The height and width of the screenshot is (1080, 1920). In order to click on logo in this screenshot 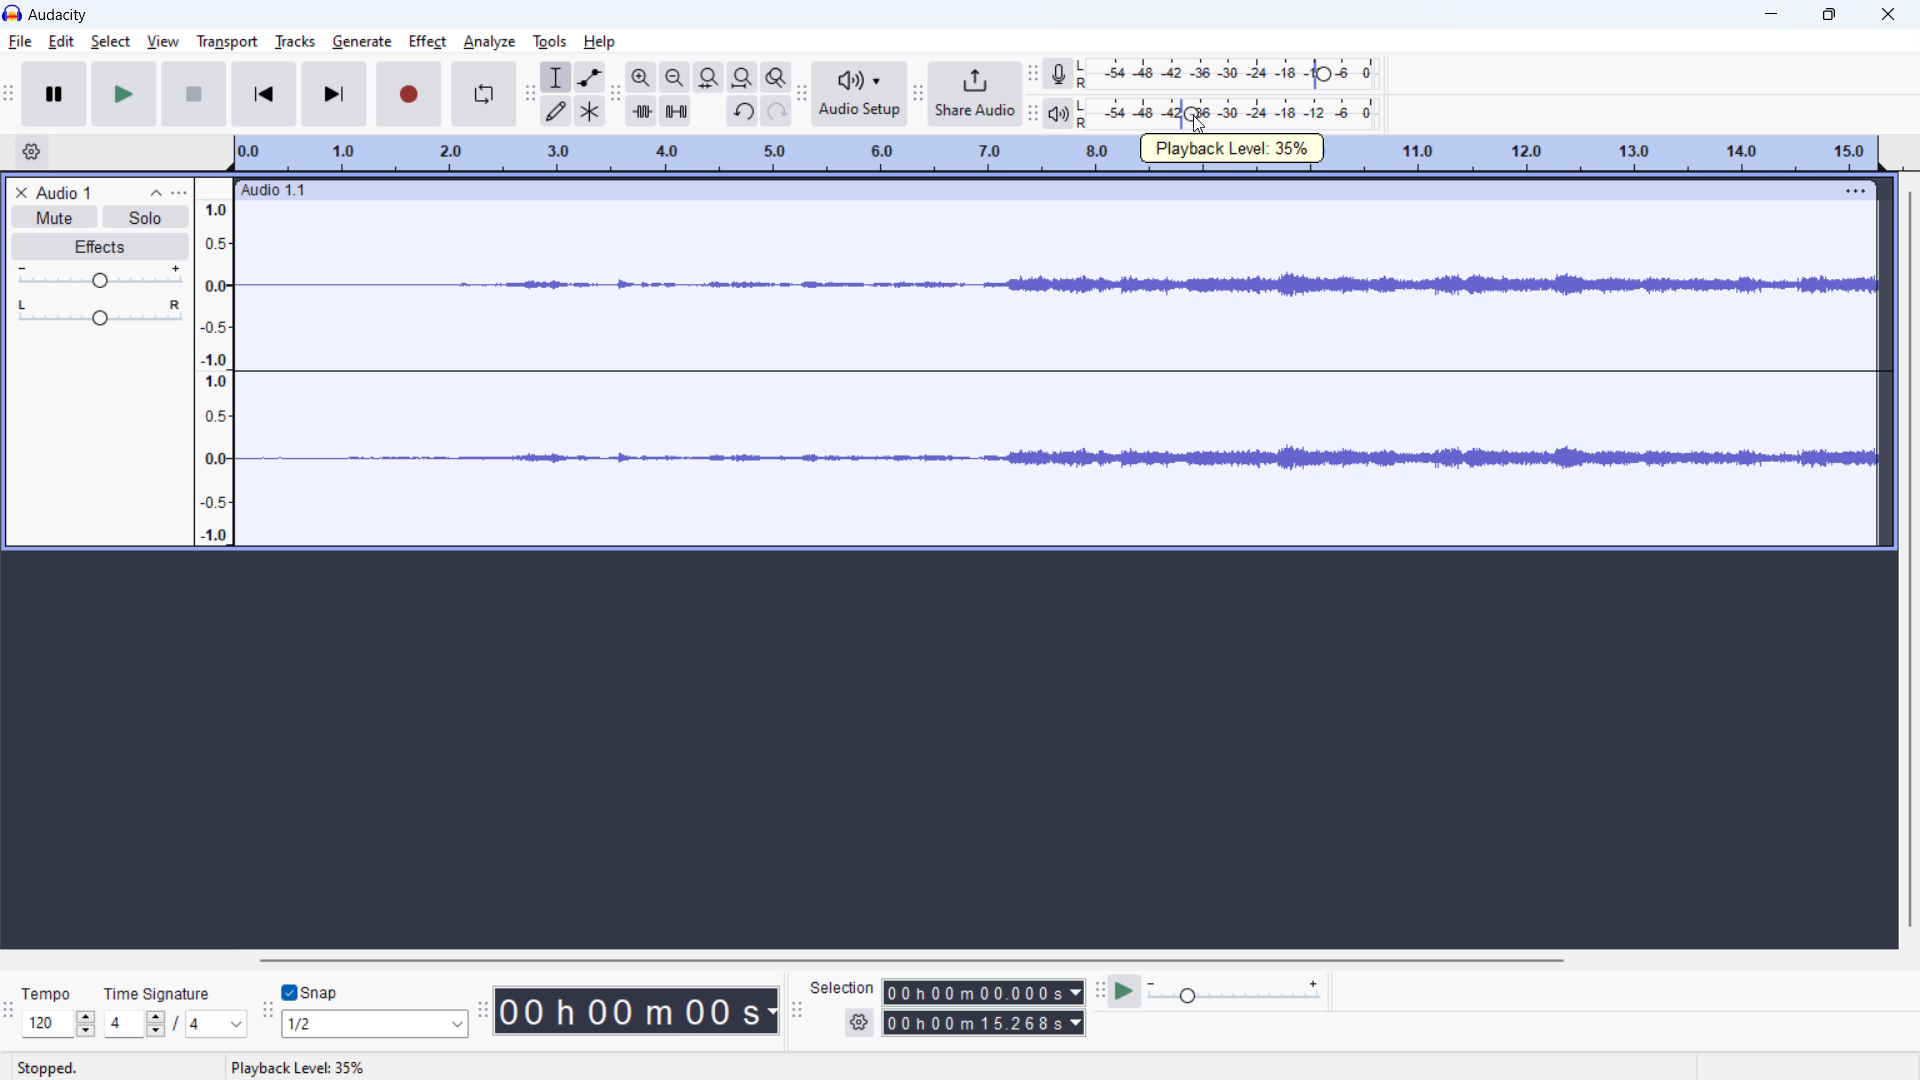, I will do `click(12, 13)`.